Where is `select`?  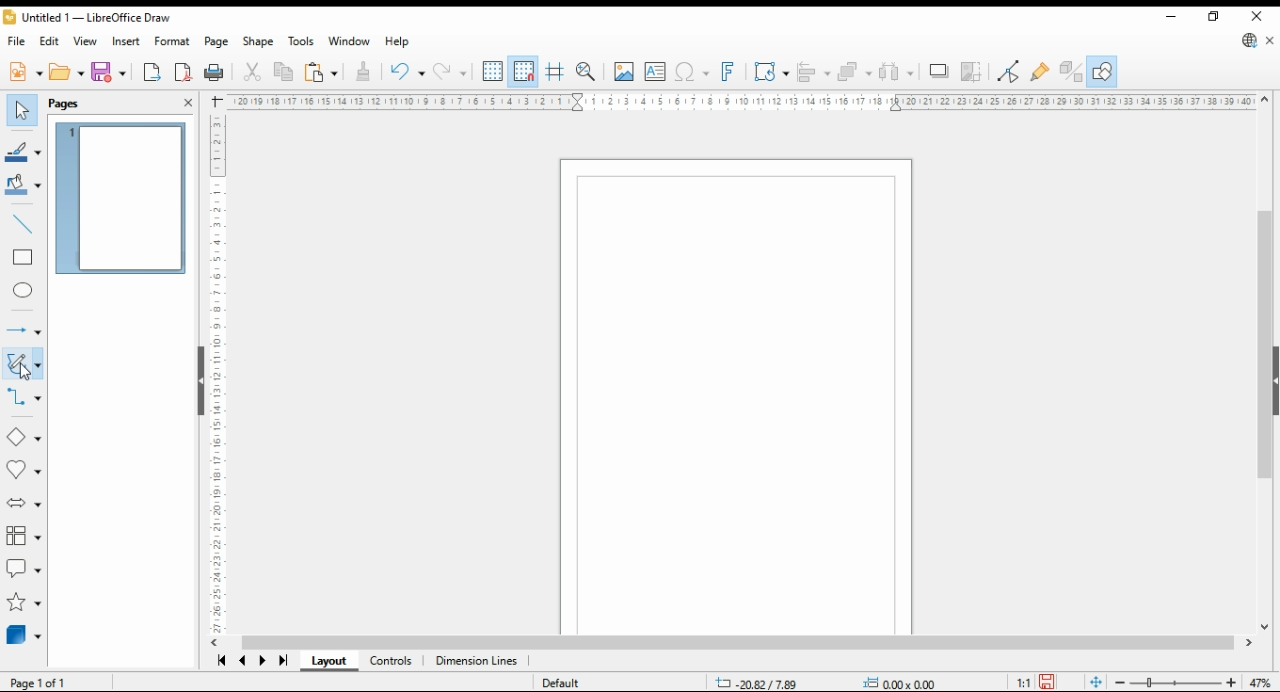
select is located at coordinates (22, 111).